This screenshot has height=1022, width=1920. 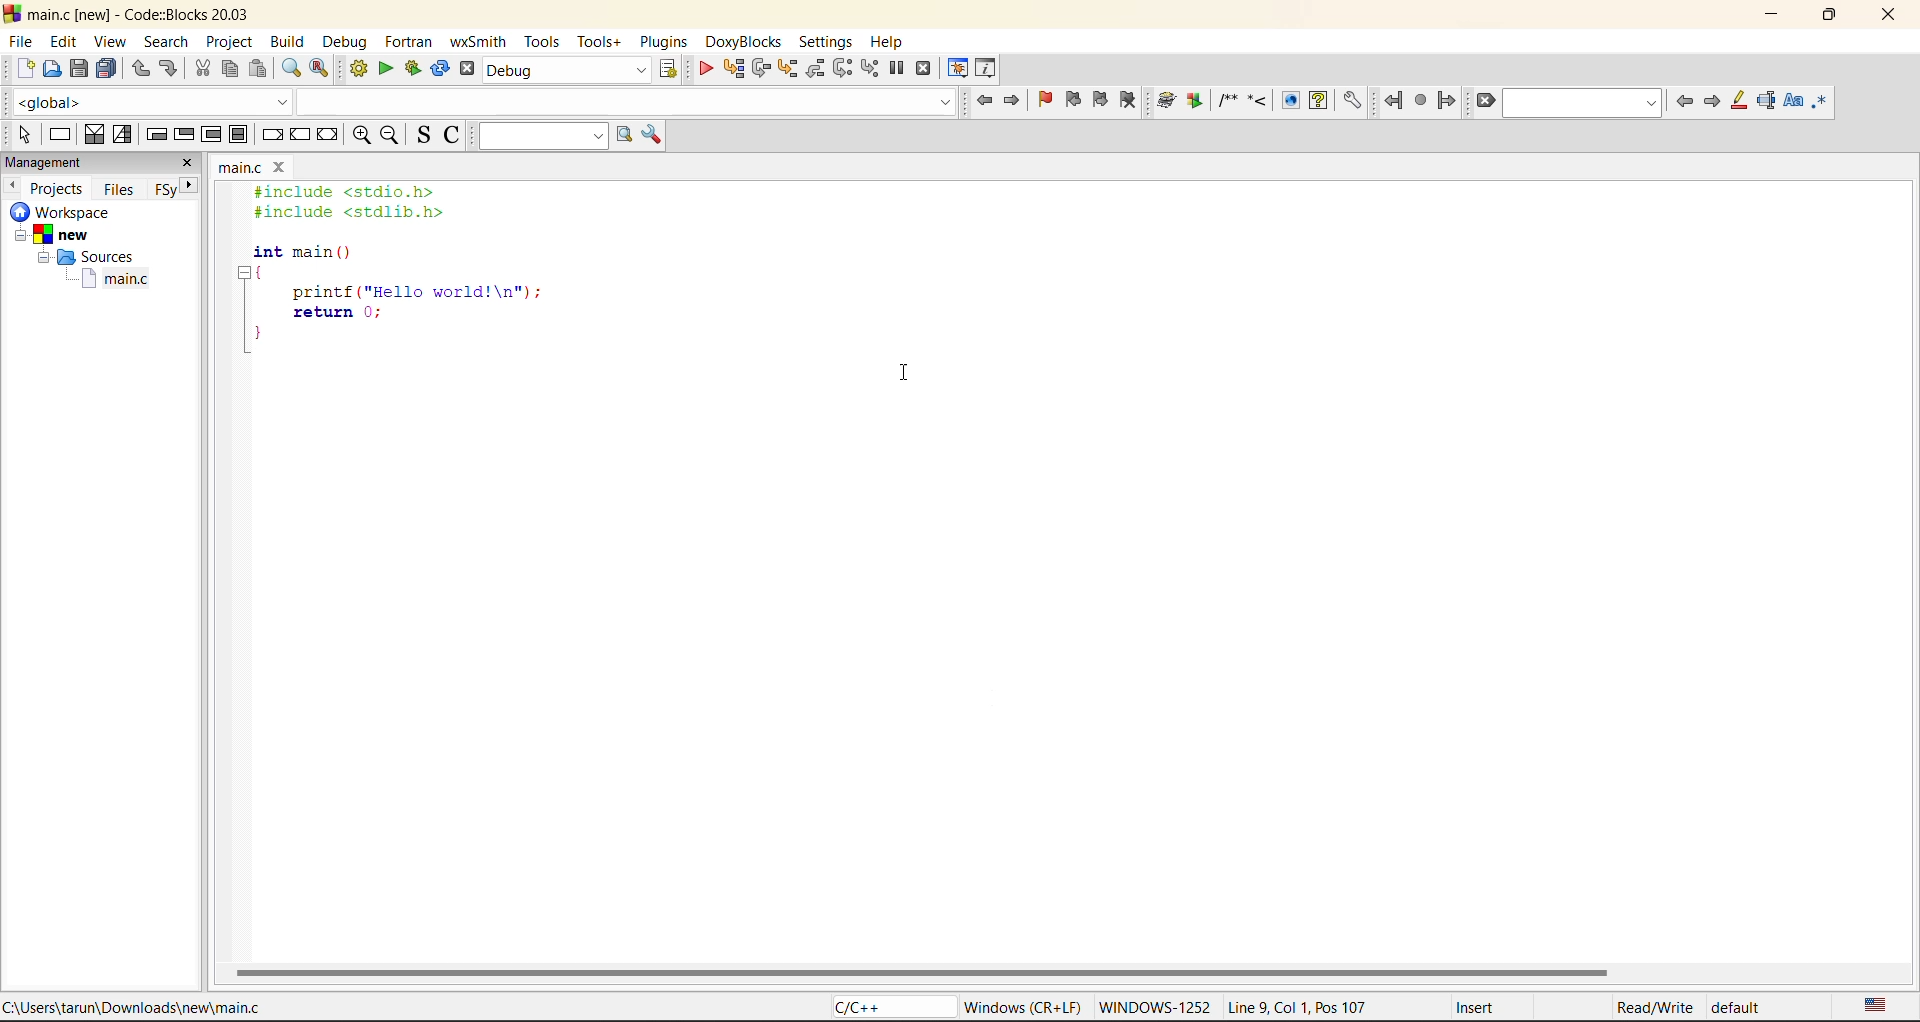 I want to click on find, so click(x=292, y=68).